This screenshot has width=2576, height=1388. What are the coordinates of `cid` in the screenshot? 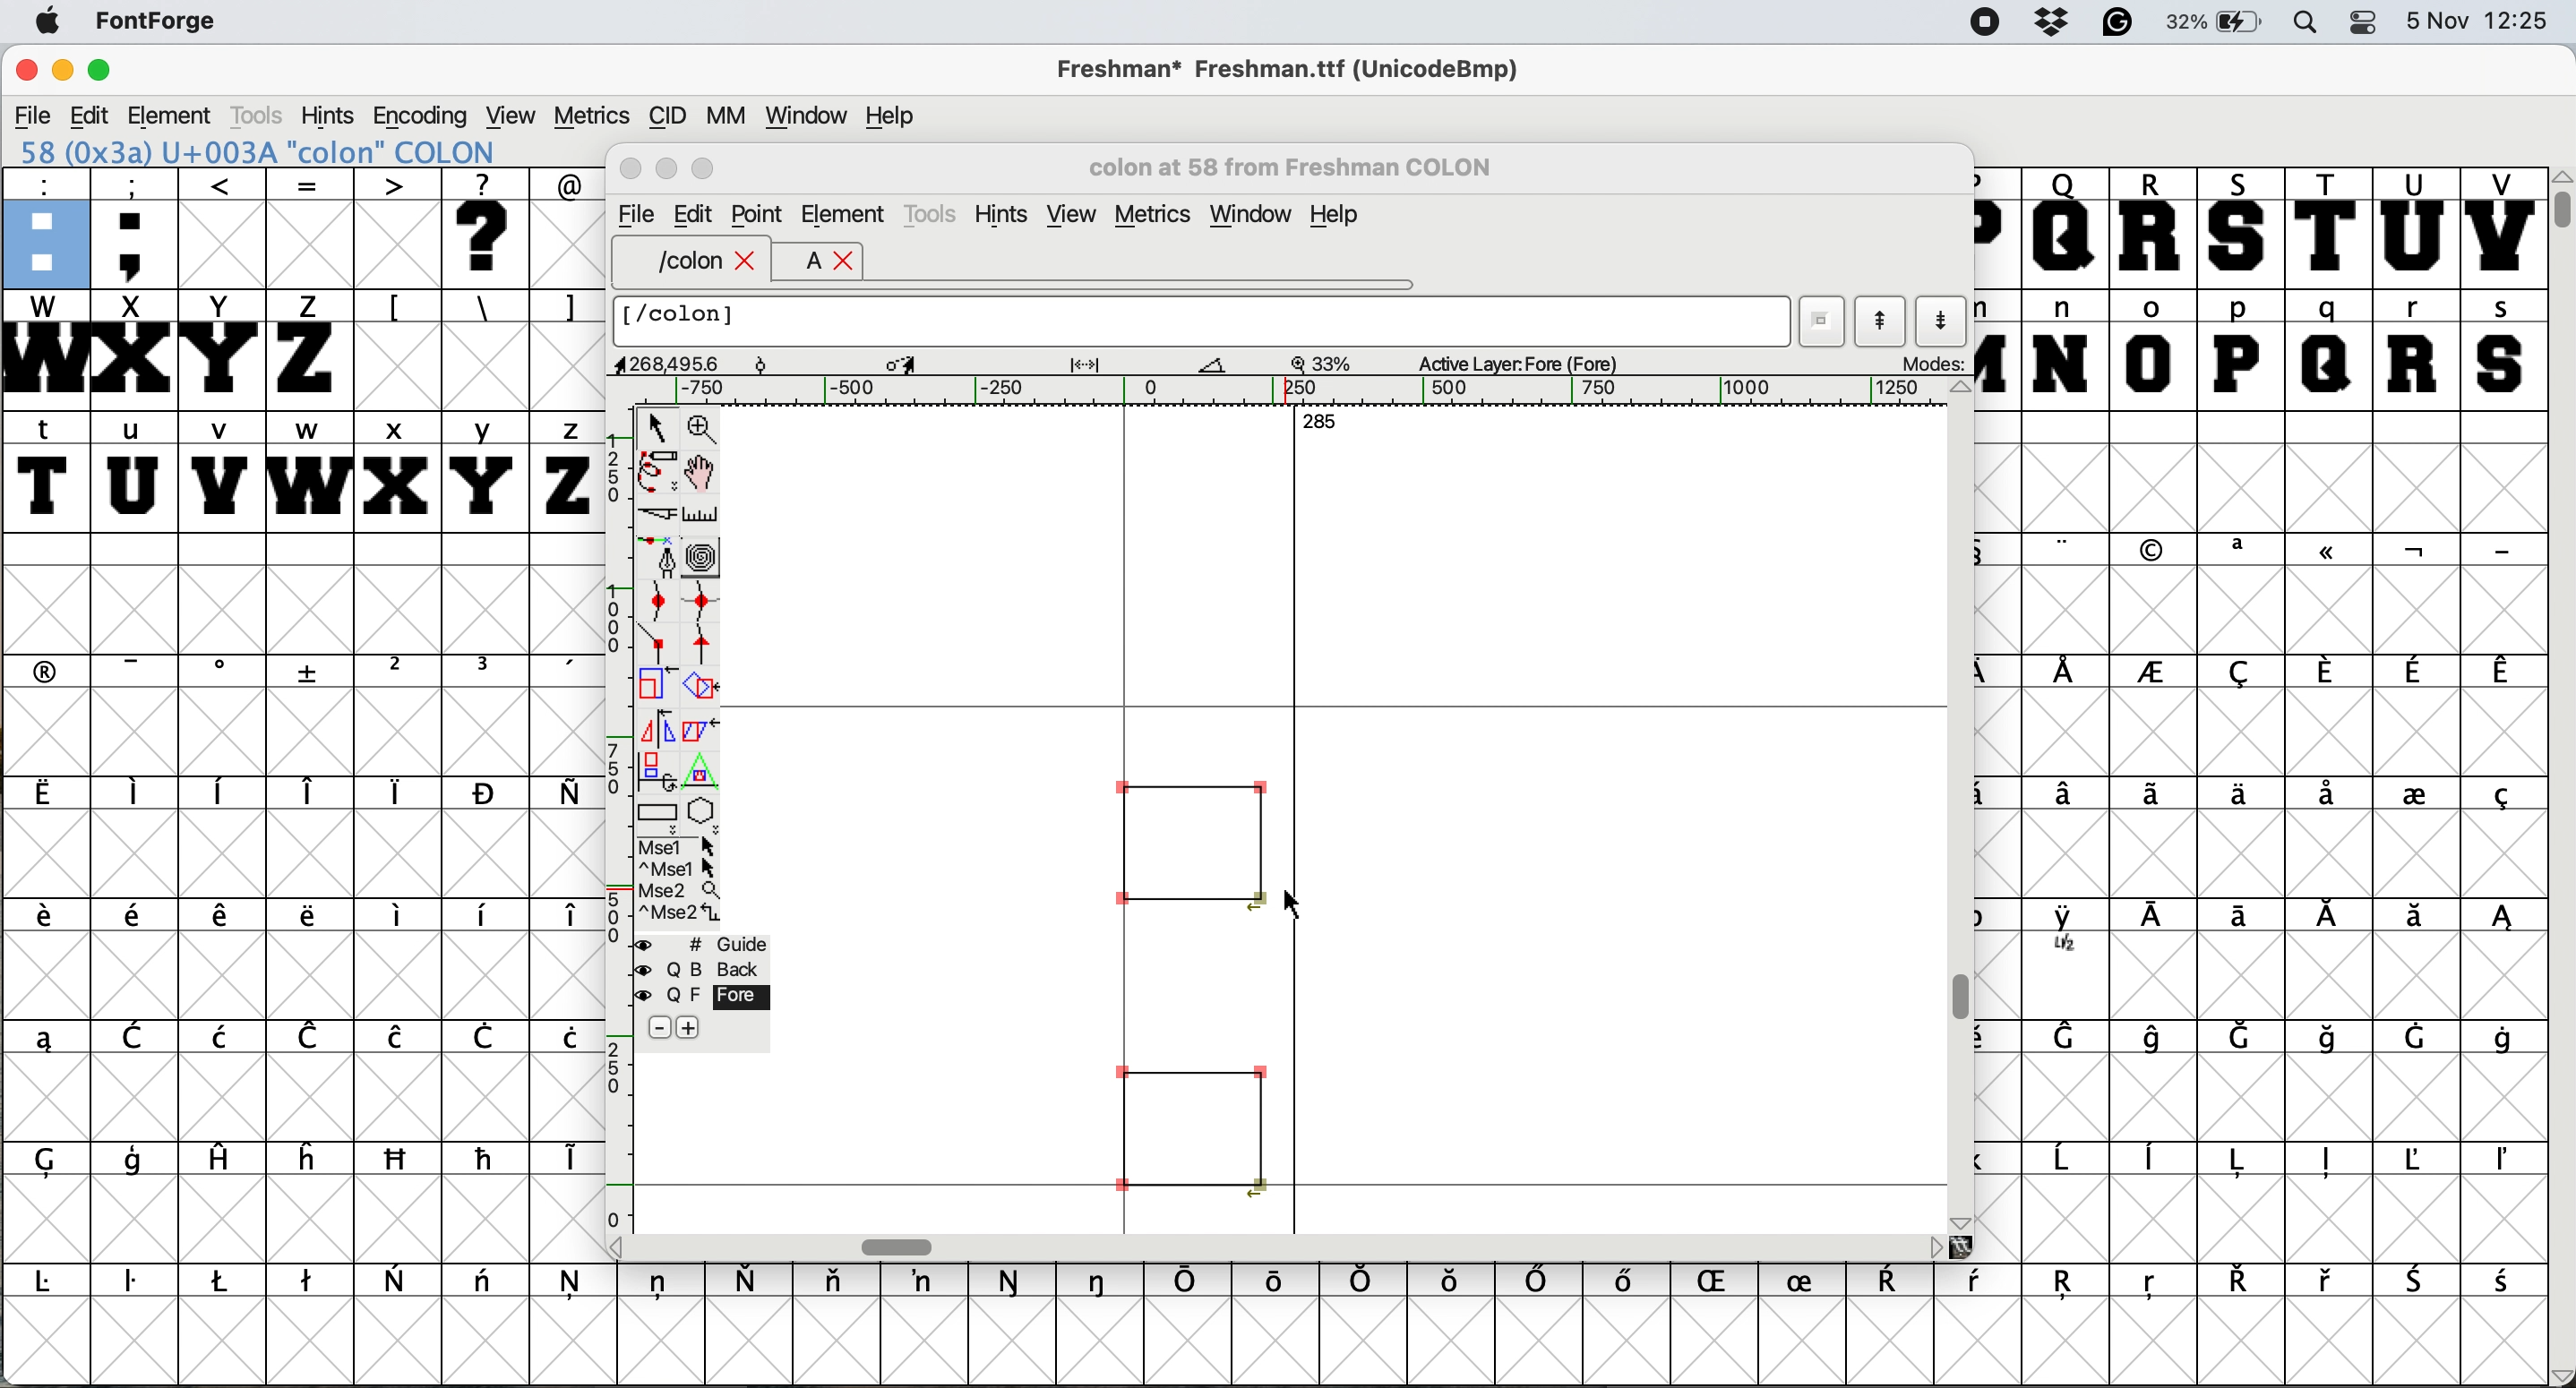 It's located at (665, 114).